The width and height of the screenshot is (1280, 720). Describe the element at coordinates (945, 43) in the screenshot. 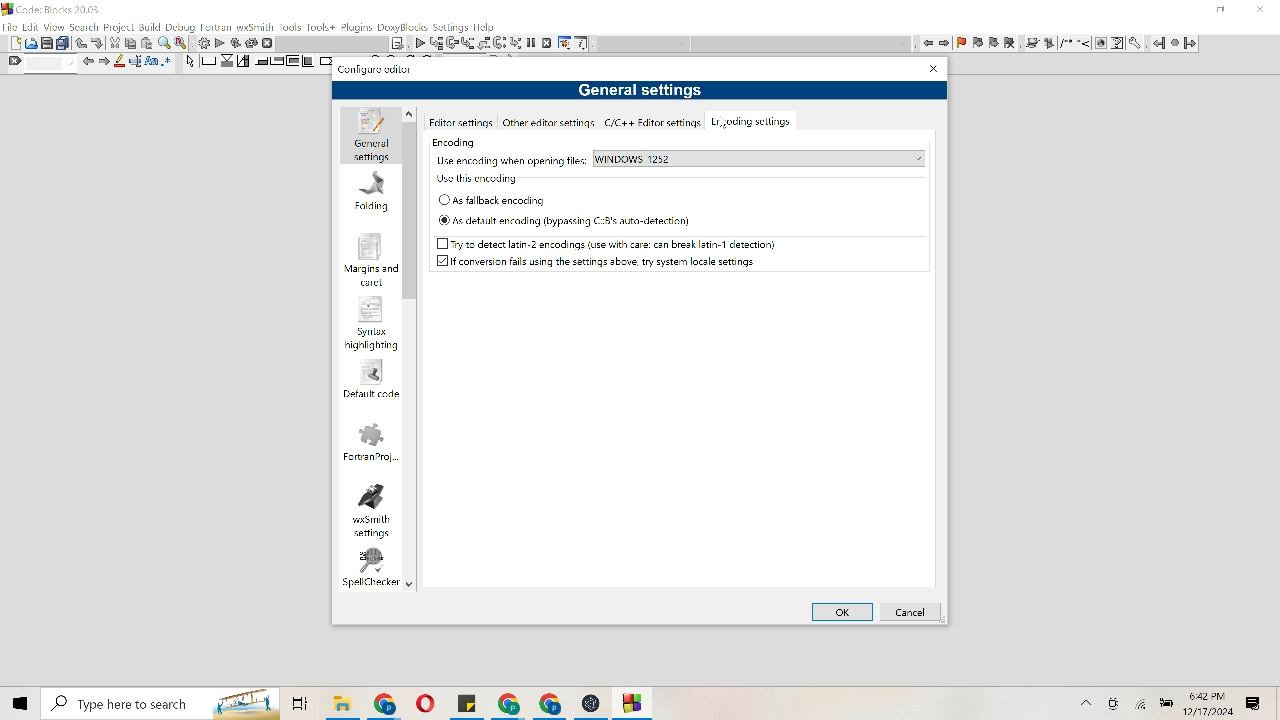

I see `move right` at that location.